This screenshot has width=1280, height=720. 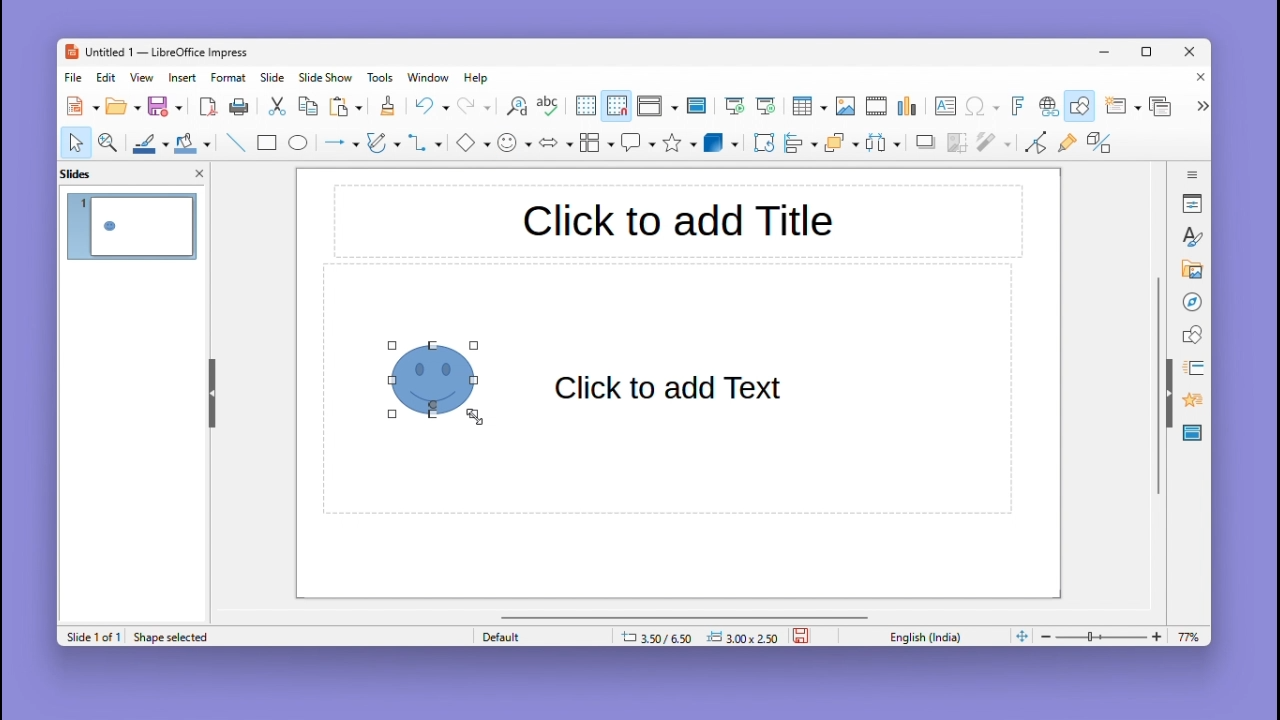 I want to click on Vertical scroll bar, so click(x=1158, y=386).